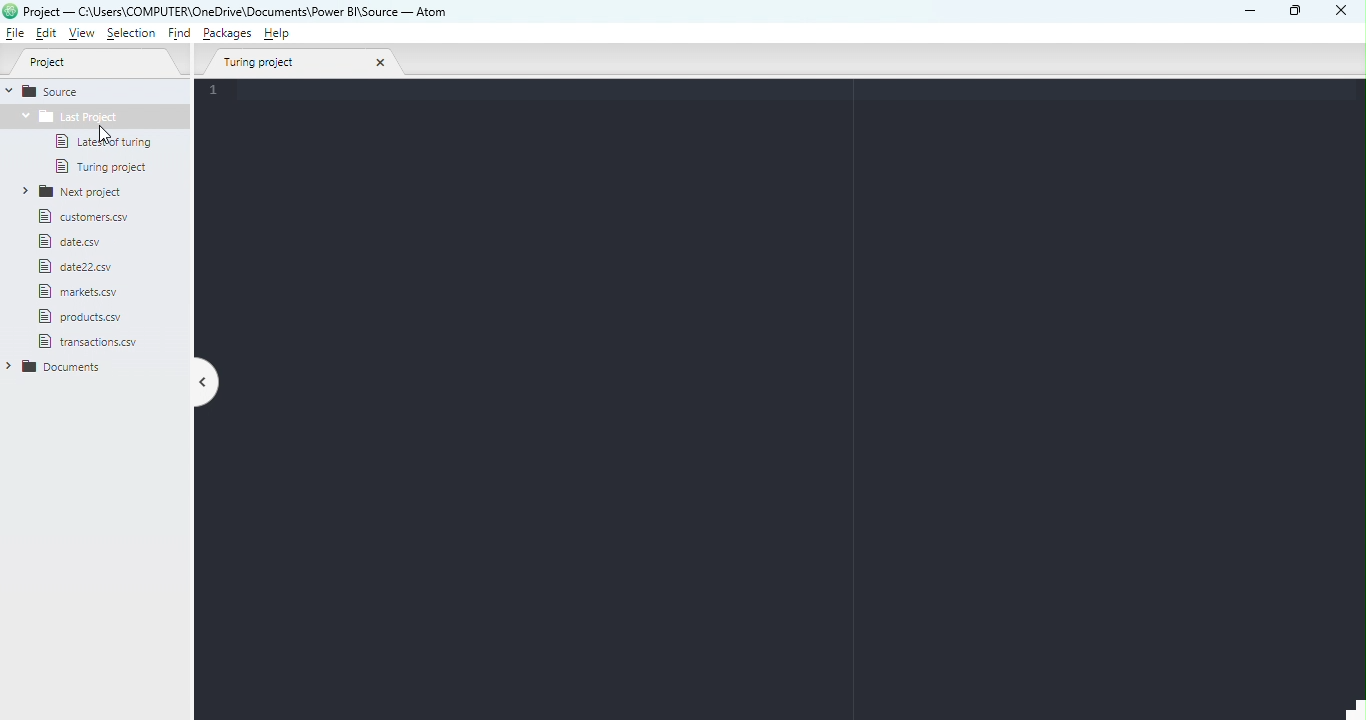 The width and height of the screenshot is (1366, 720). I want to click on Folder, so click(69, 193).